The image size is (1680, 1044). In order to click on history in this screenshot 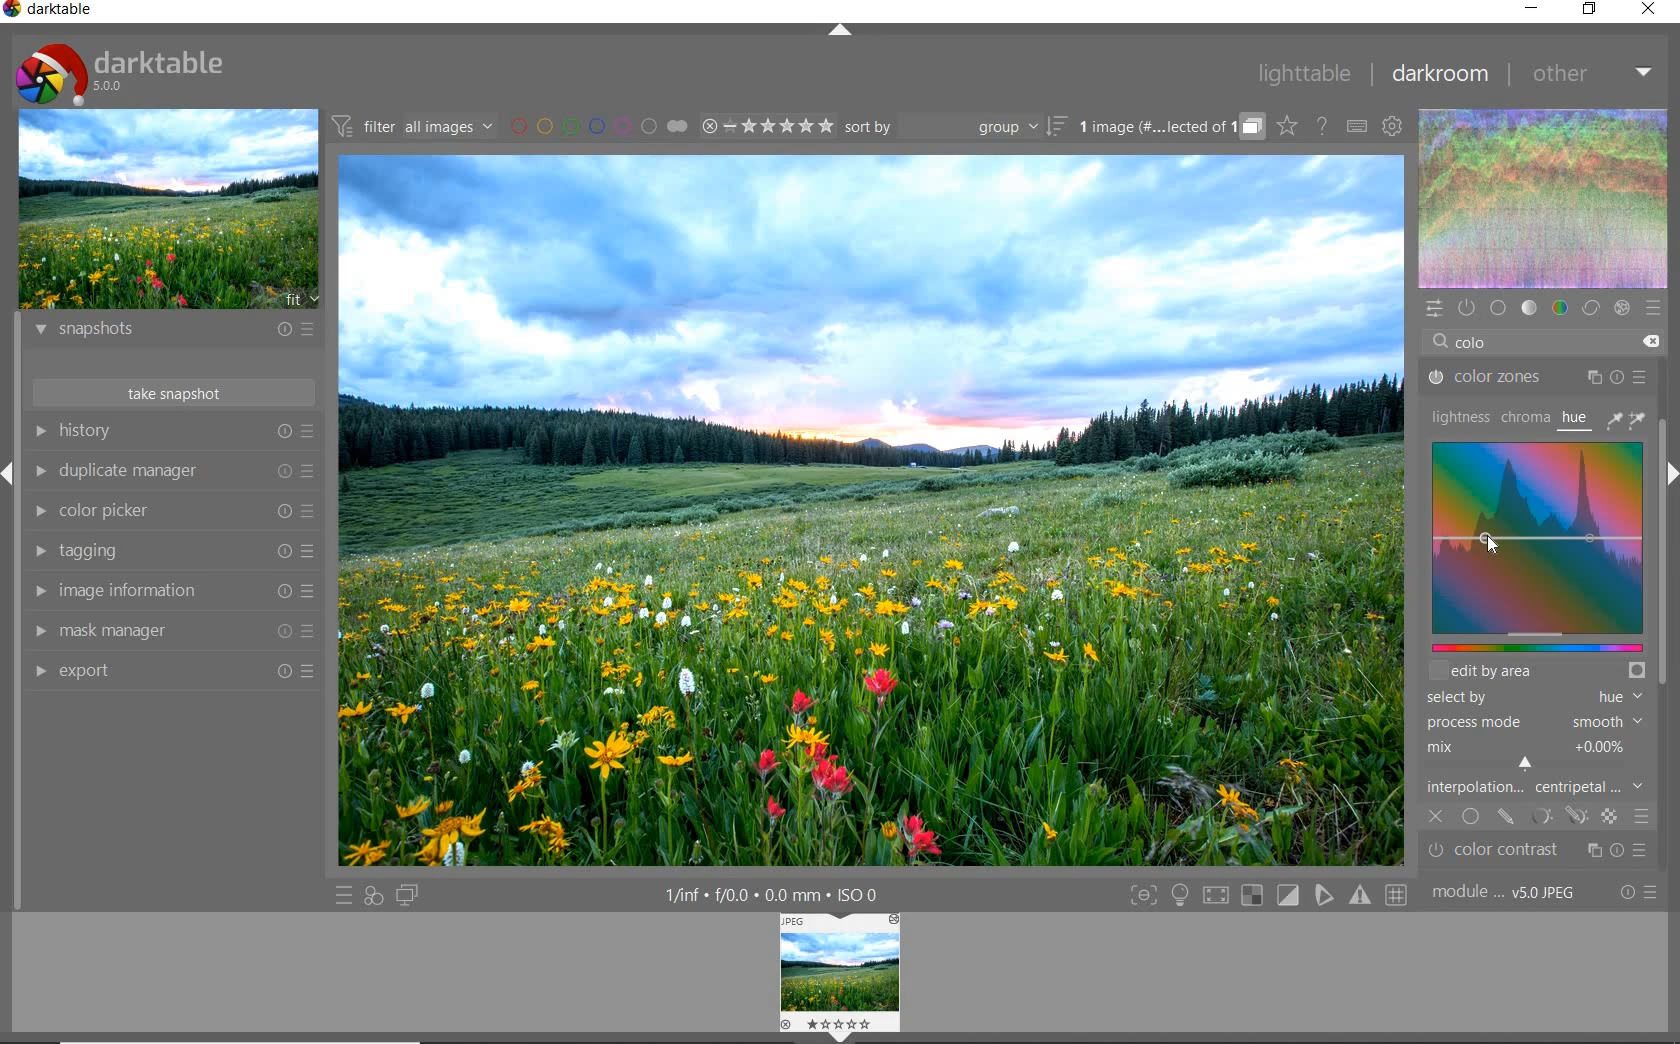, I will do `click(172, 430)`.